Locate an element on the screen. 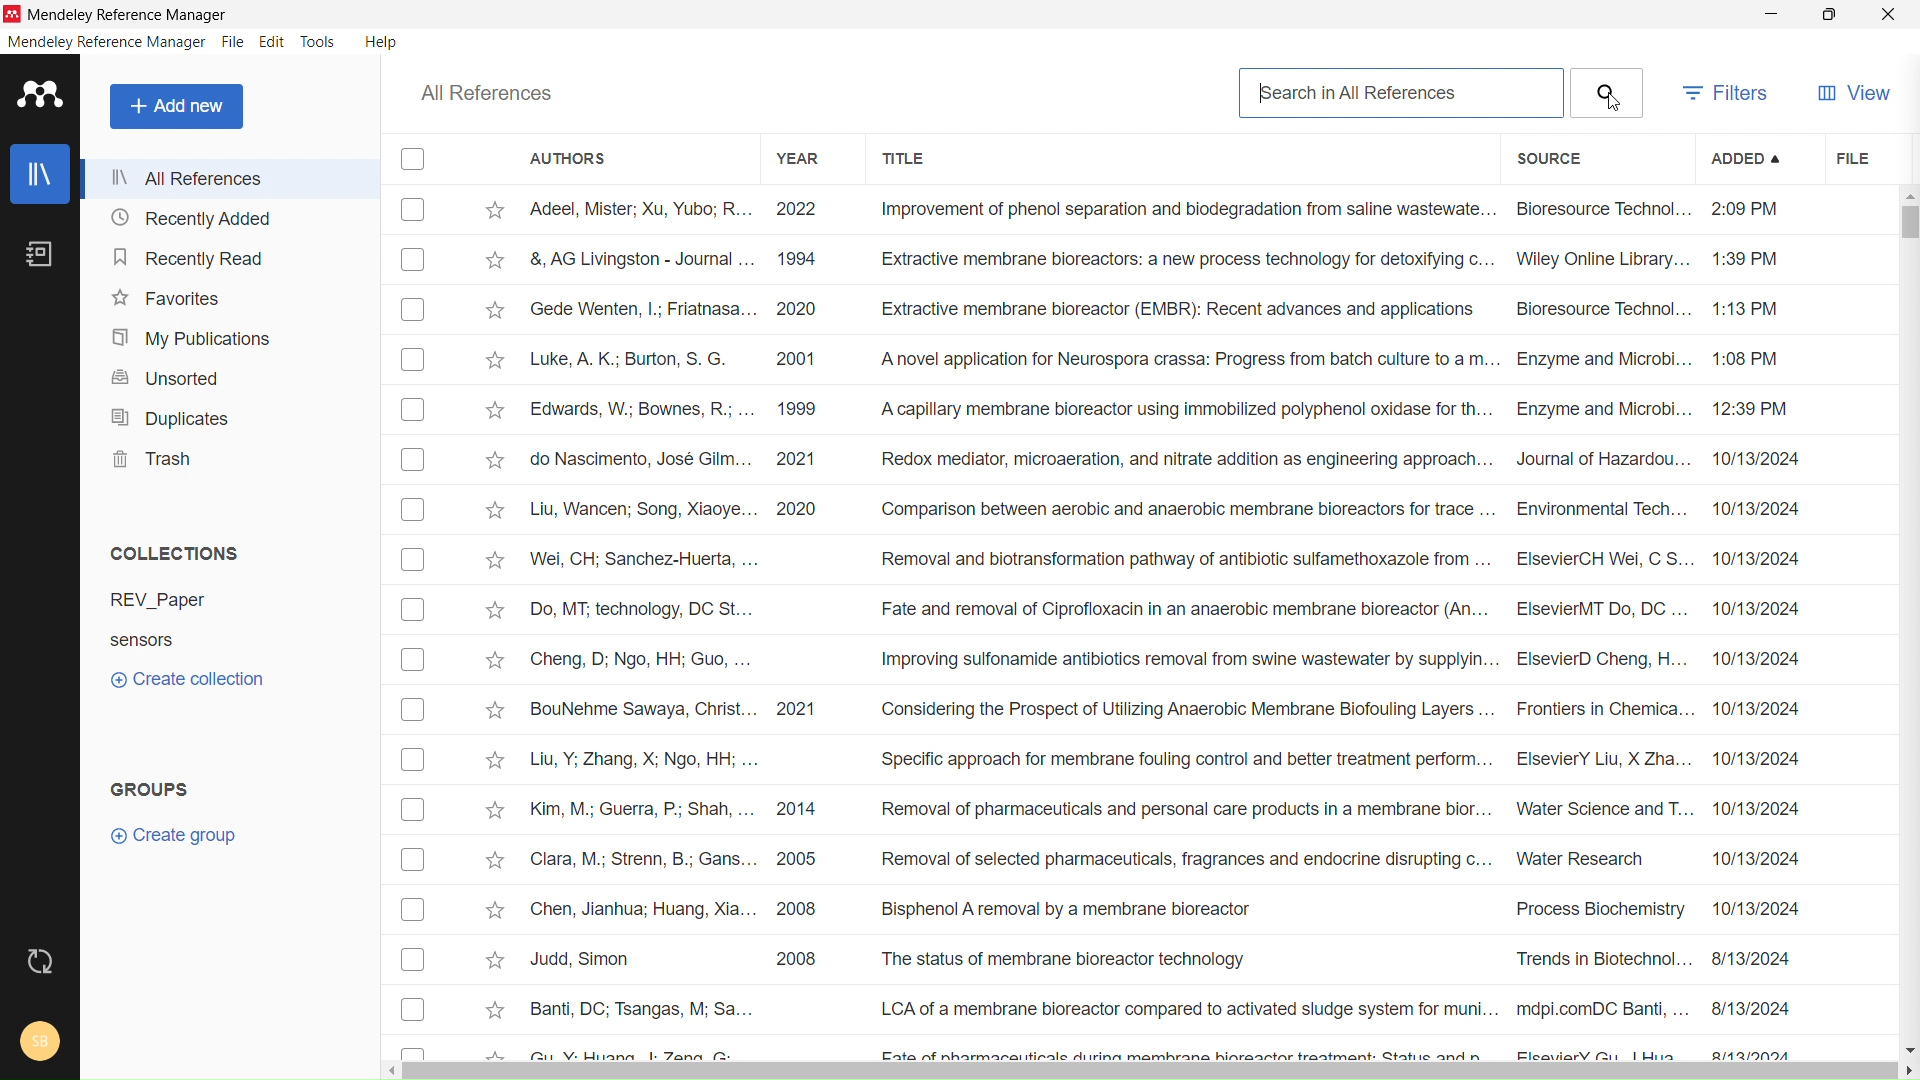 The height and width of the screenshot is (1080, 1920). Search is located at coordinates (1603, 92).